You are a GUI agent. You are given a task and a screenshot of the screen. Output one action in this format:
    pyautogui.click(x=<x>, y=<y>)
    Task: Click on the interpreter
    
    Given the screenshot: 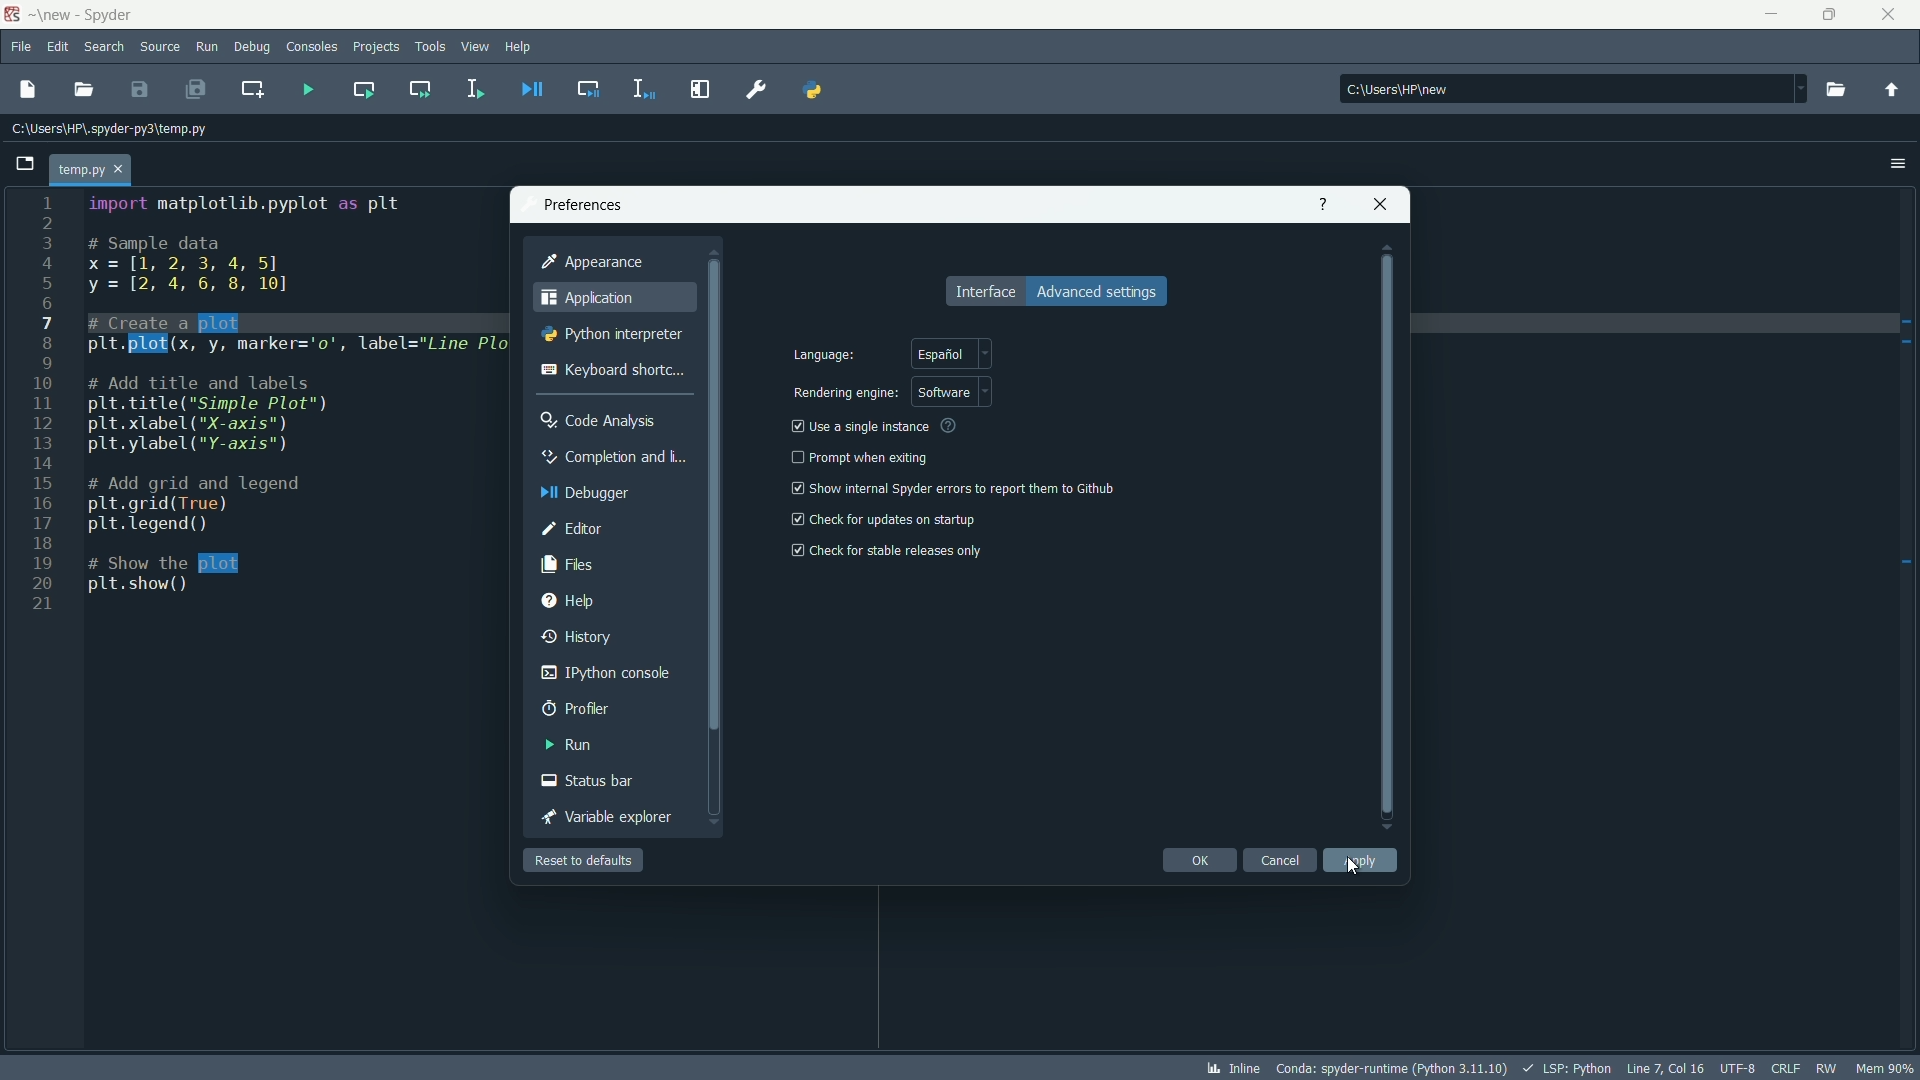 What is the action you would take?
    pyautogui.click(x=1393, y=1068)
    